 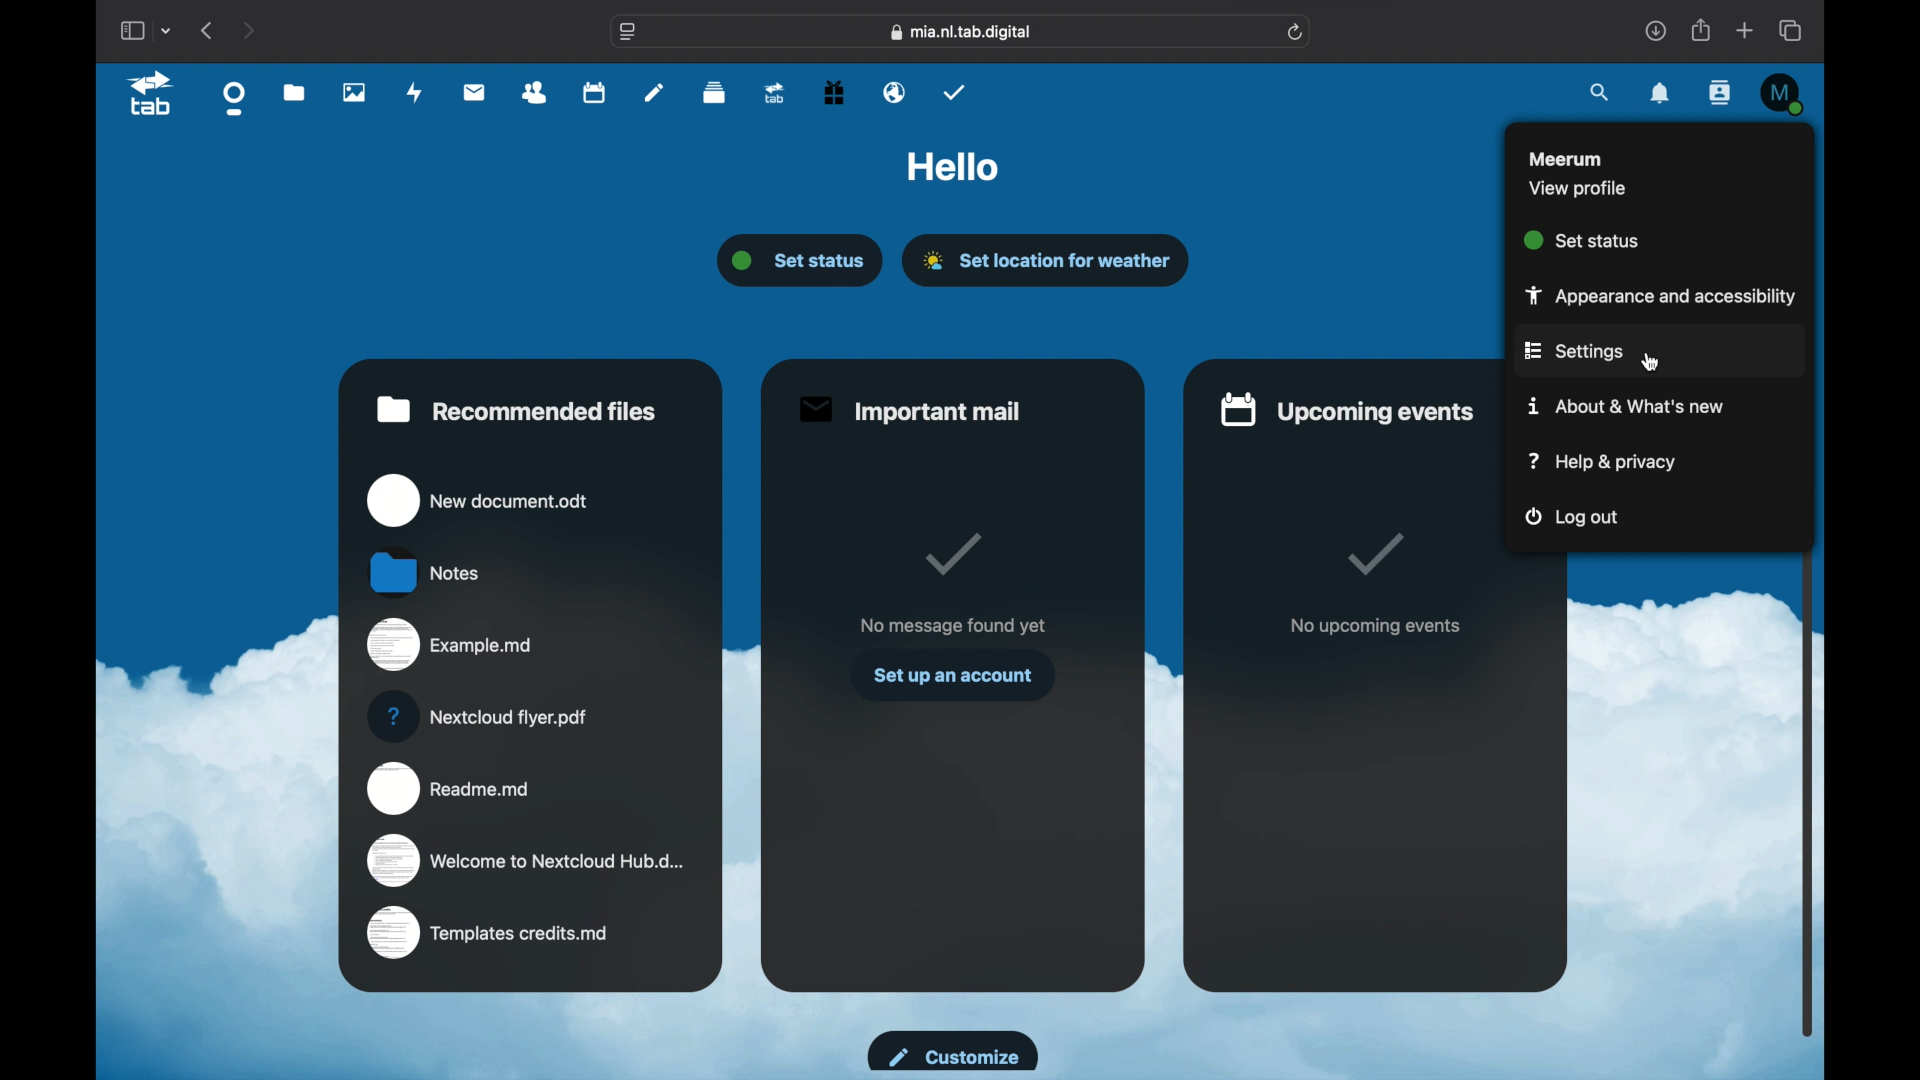 What do you see at coordinates (1782, 93) in the screenshot?
I see `M` at bounding box center [1782, 93].